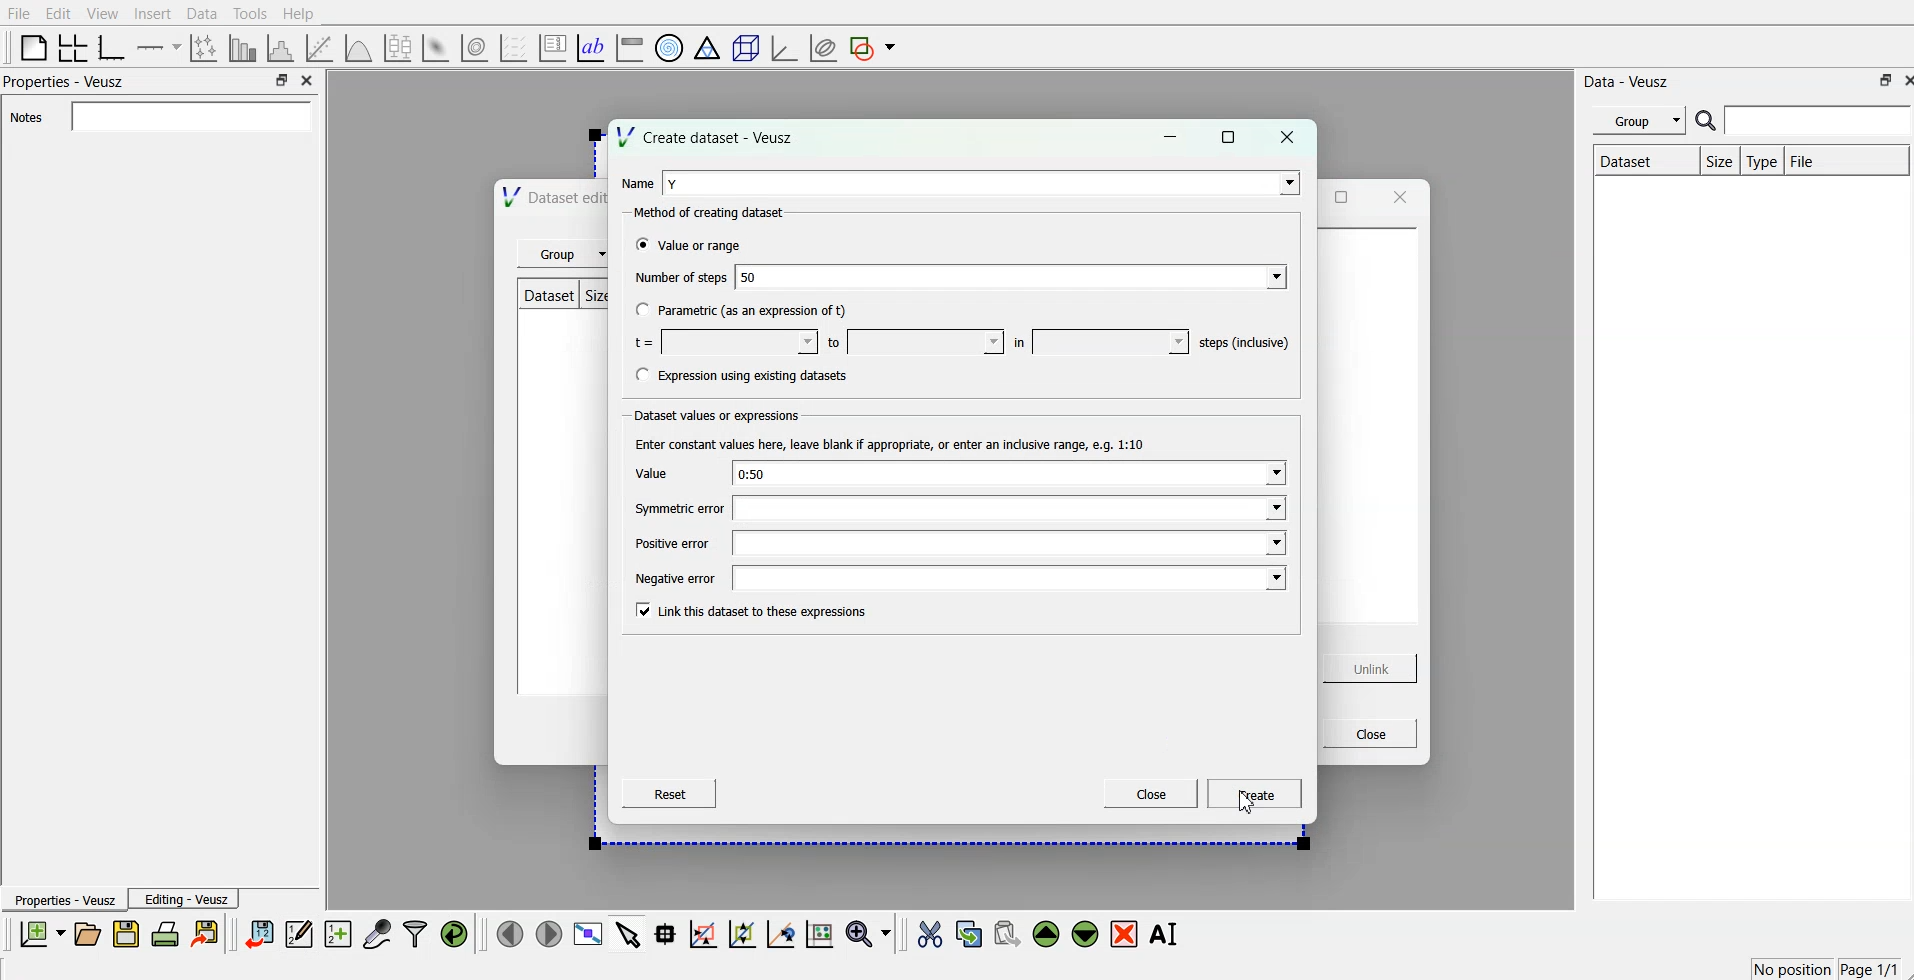 This screenshot has height=980, width=1914. I want to click on zoom functions, so click(869, 933).